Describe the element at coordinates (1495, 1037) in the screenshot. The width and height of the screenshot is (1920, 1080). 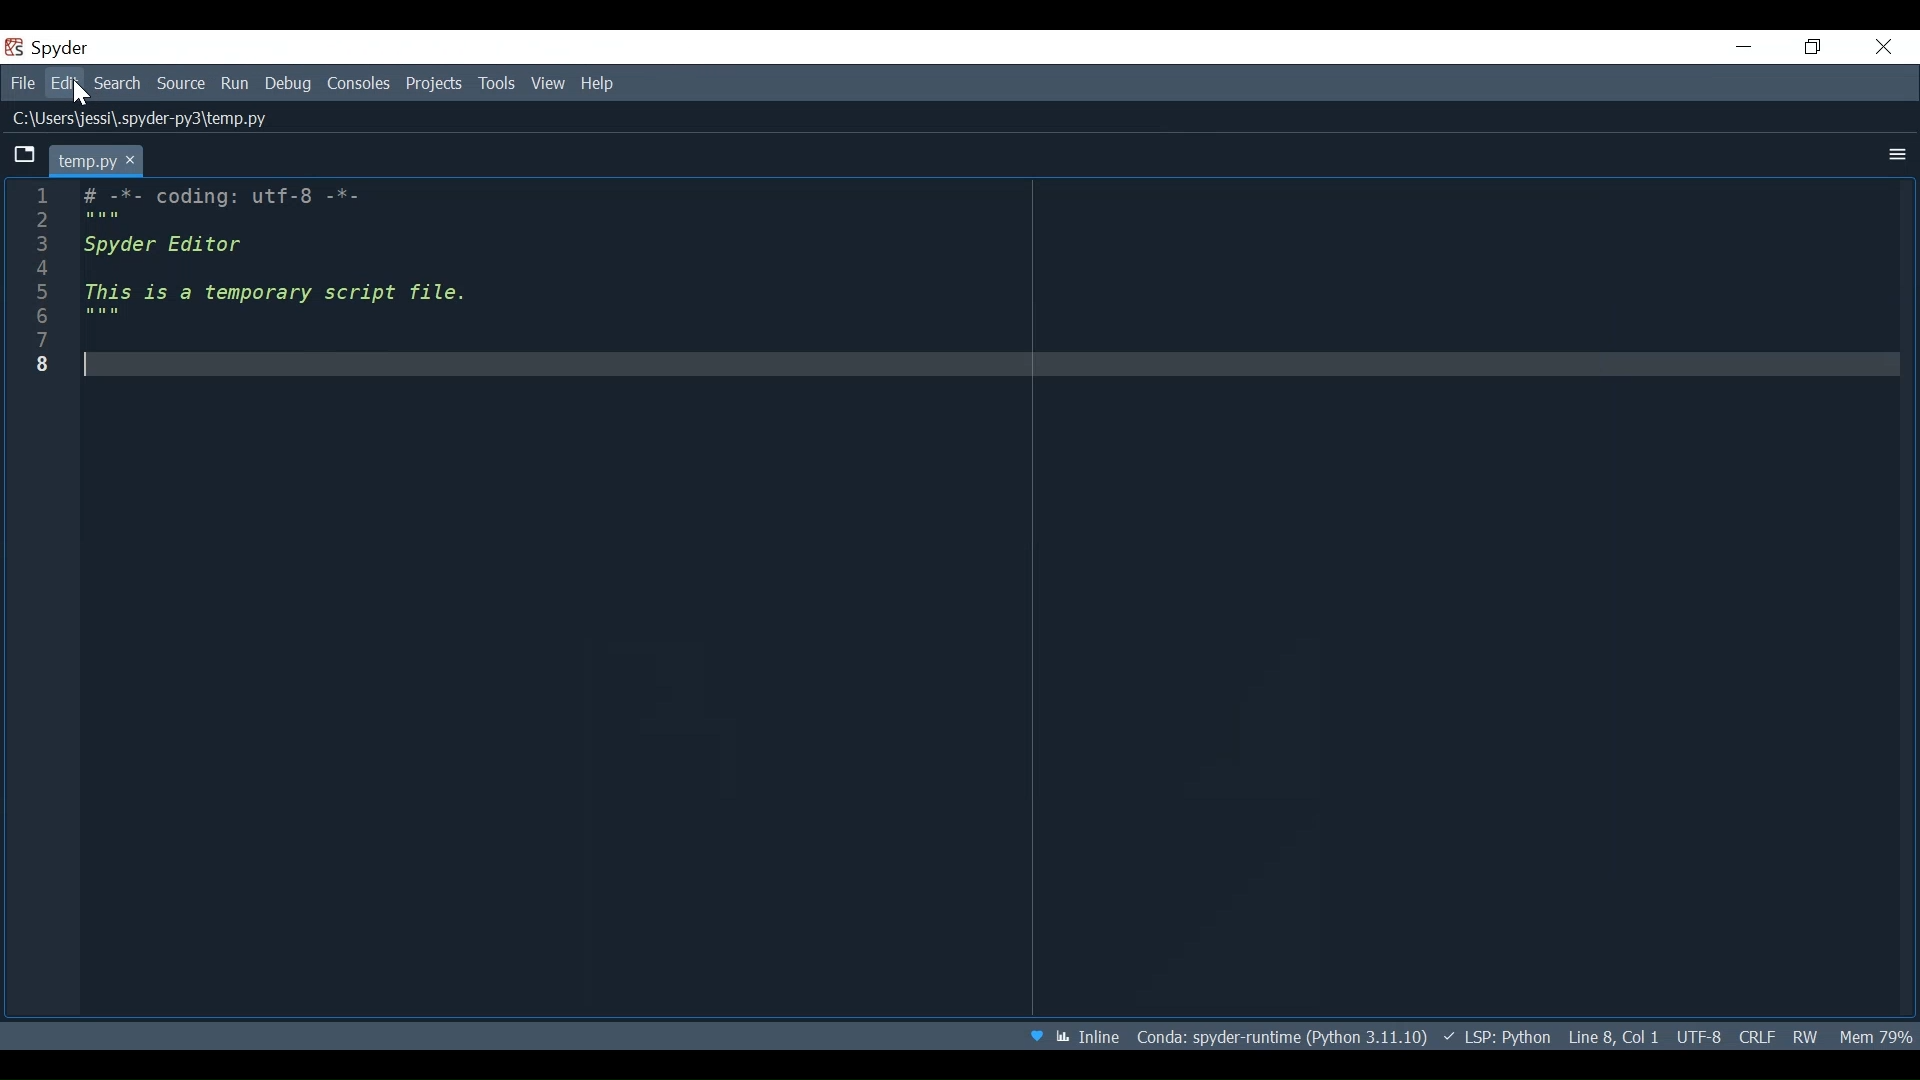
I see `Language` at that location.